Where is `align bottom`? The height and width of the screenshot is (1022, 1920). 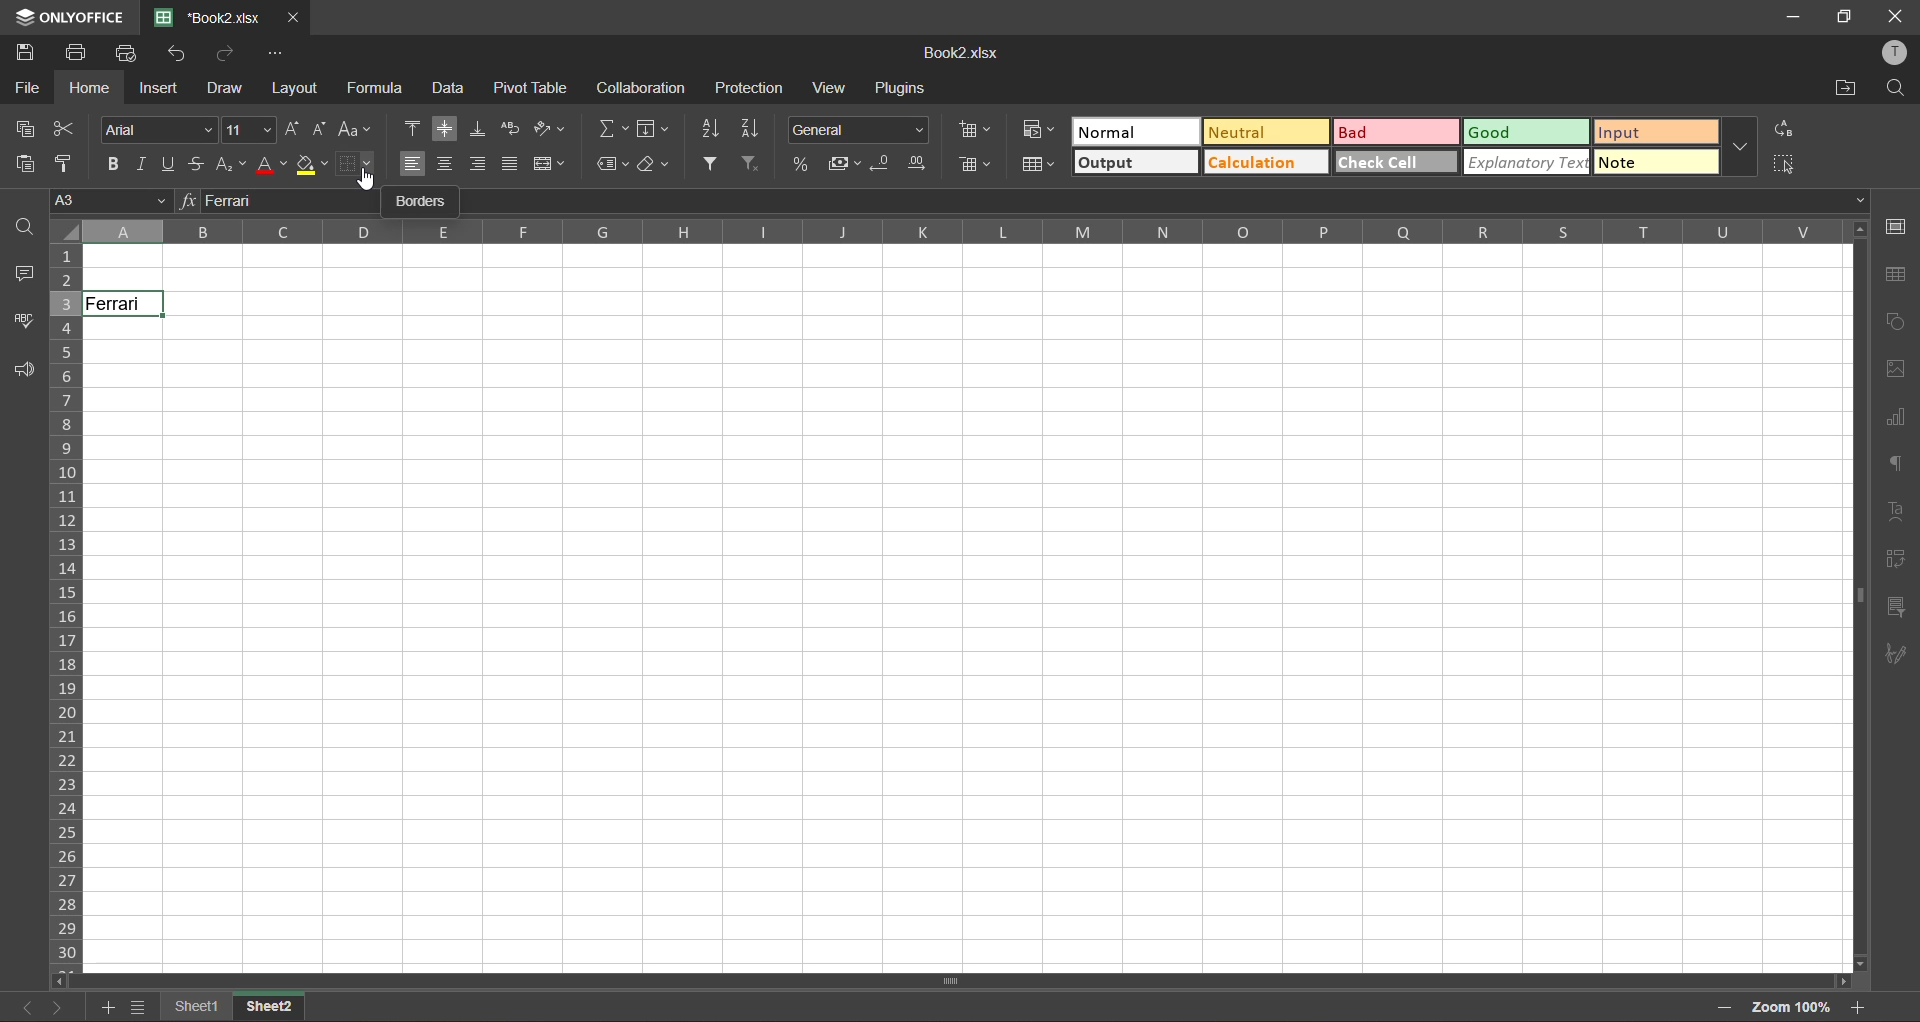 align bottom is located at coordinates (479, 128).